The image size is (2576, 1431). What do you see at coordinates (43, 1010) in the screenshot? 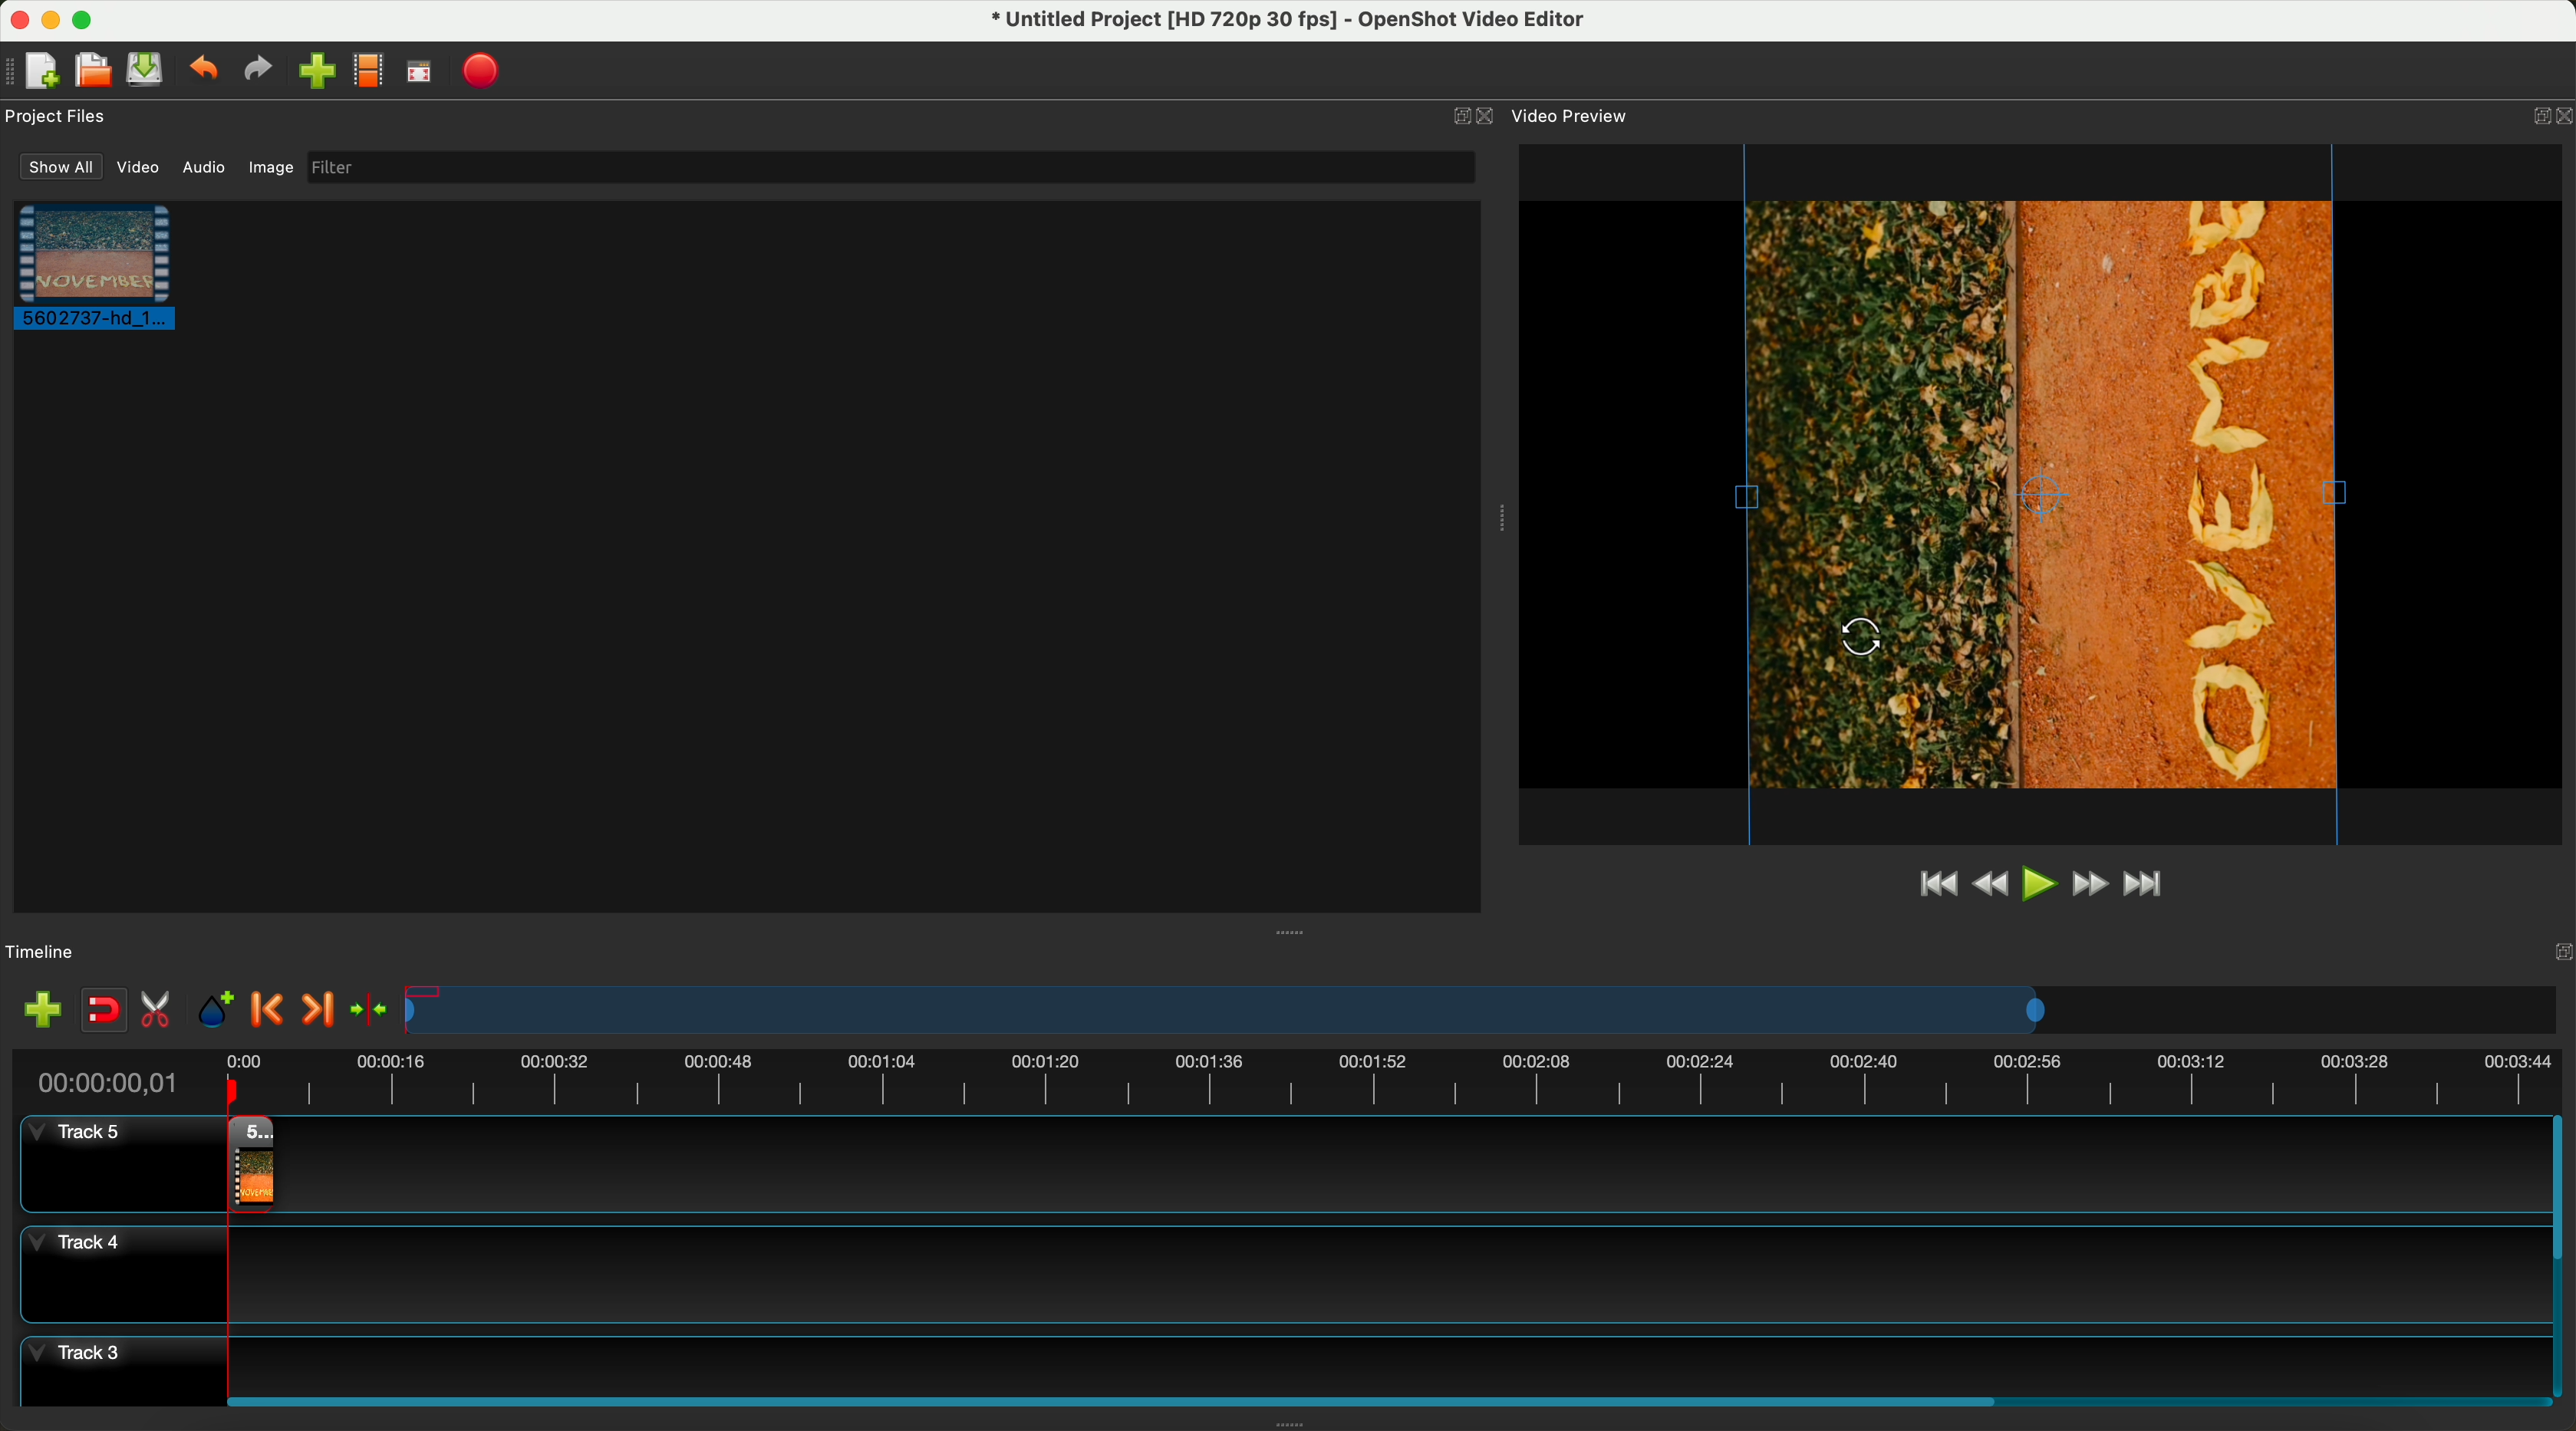
I see `add track` at bounding box center [43, 1010].